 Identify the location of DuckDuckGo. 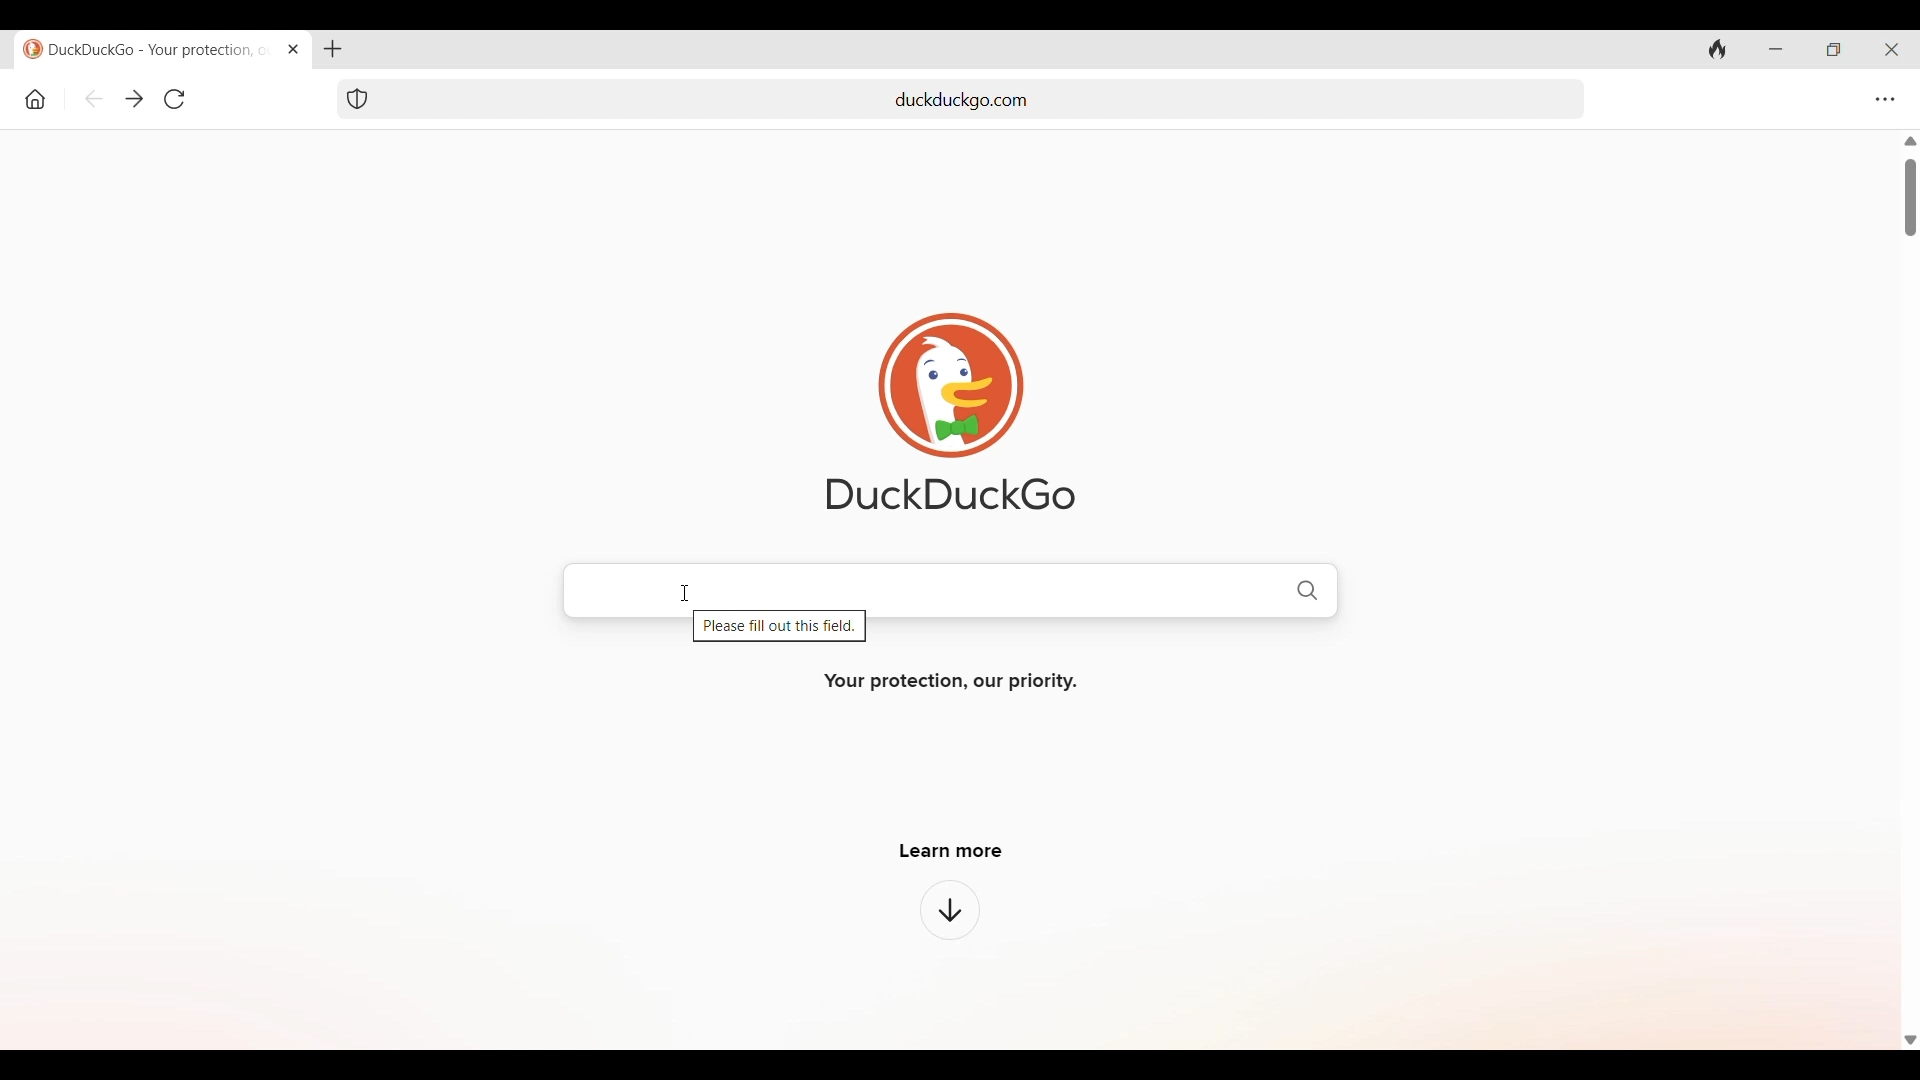
(950, 495).